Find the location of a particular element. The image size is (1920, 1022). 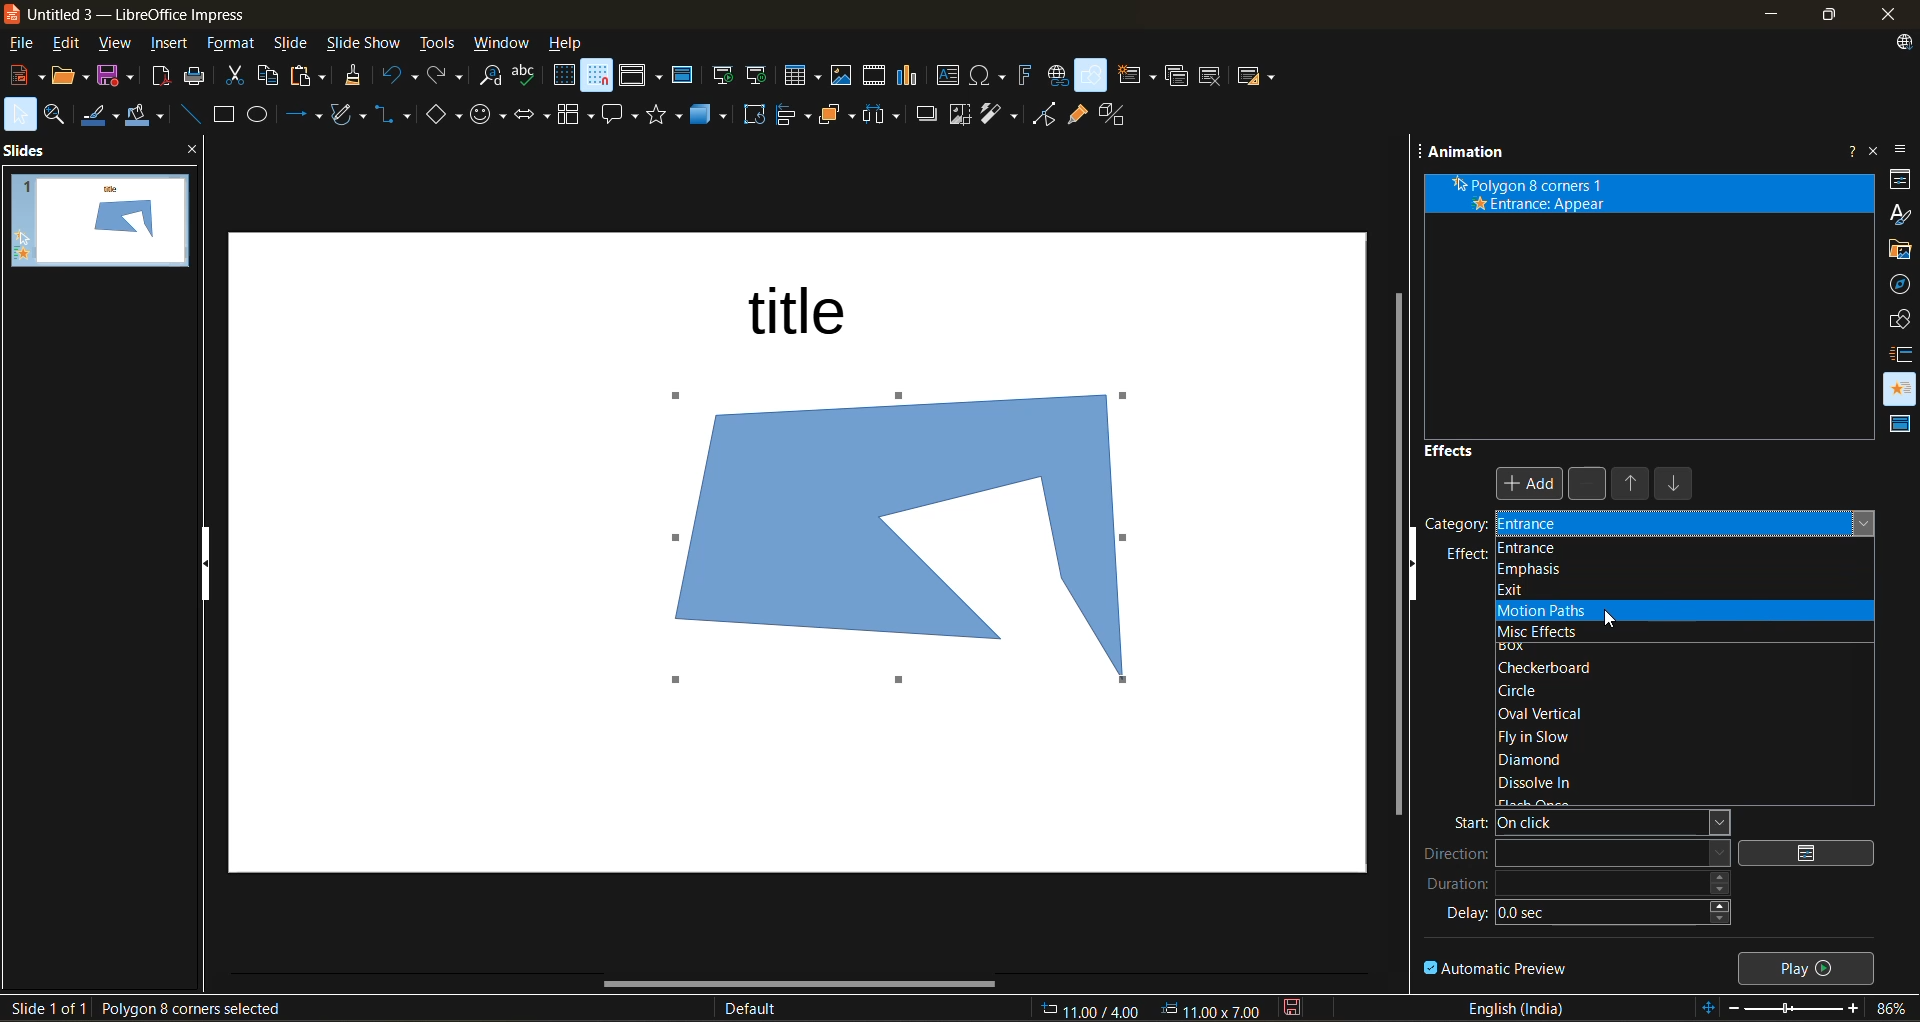

show gluepoint functions is located at coordinates (1077, 115).